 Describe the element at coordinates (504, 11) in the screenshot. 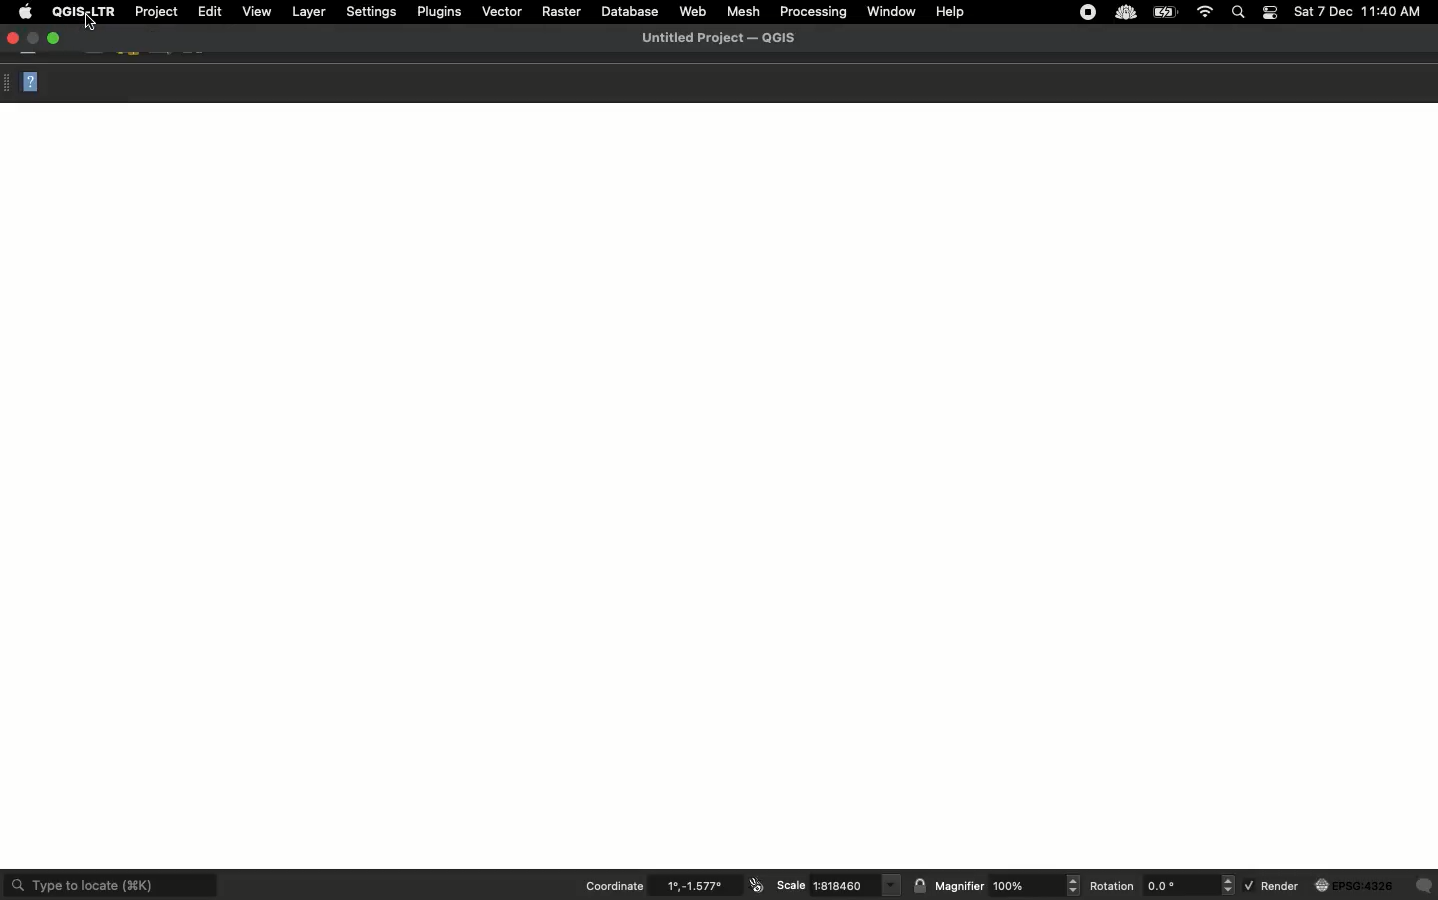

I see `Vector` at that location.